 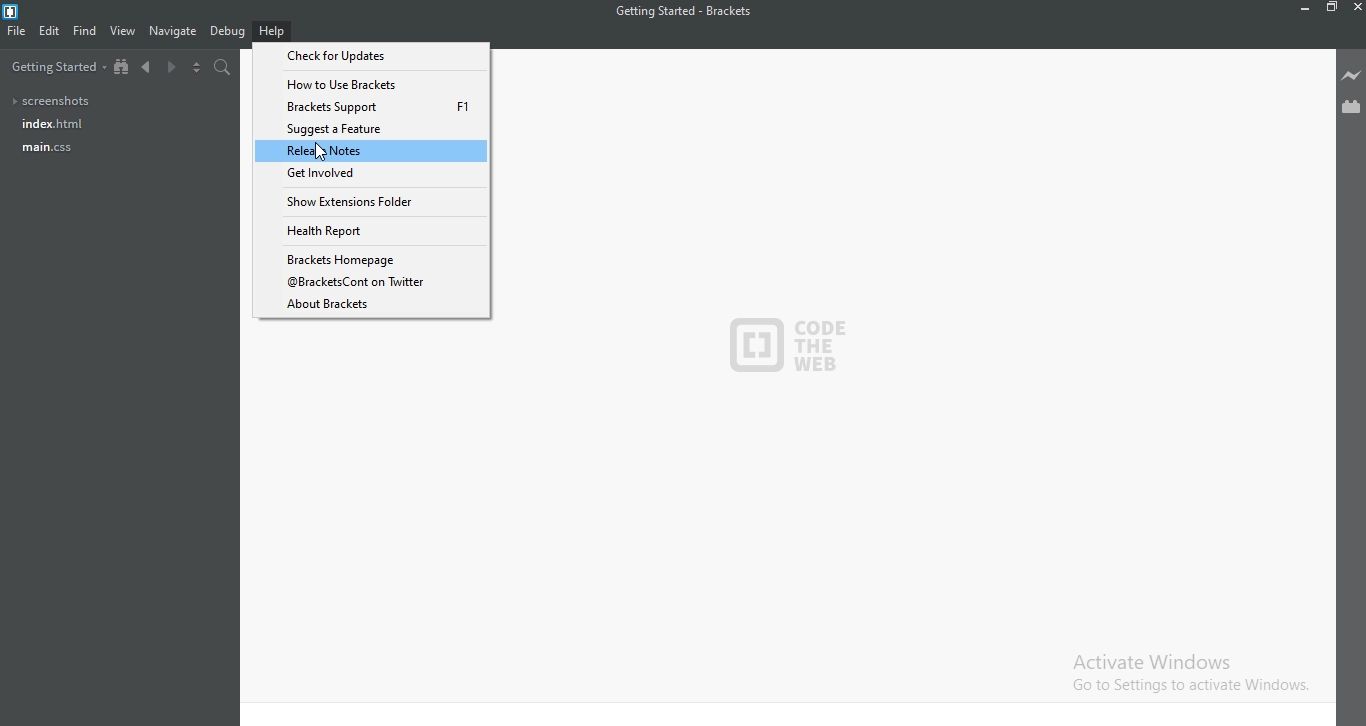 I want to click on Check for Updates, so click(x=374, y=57).